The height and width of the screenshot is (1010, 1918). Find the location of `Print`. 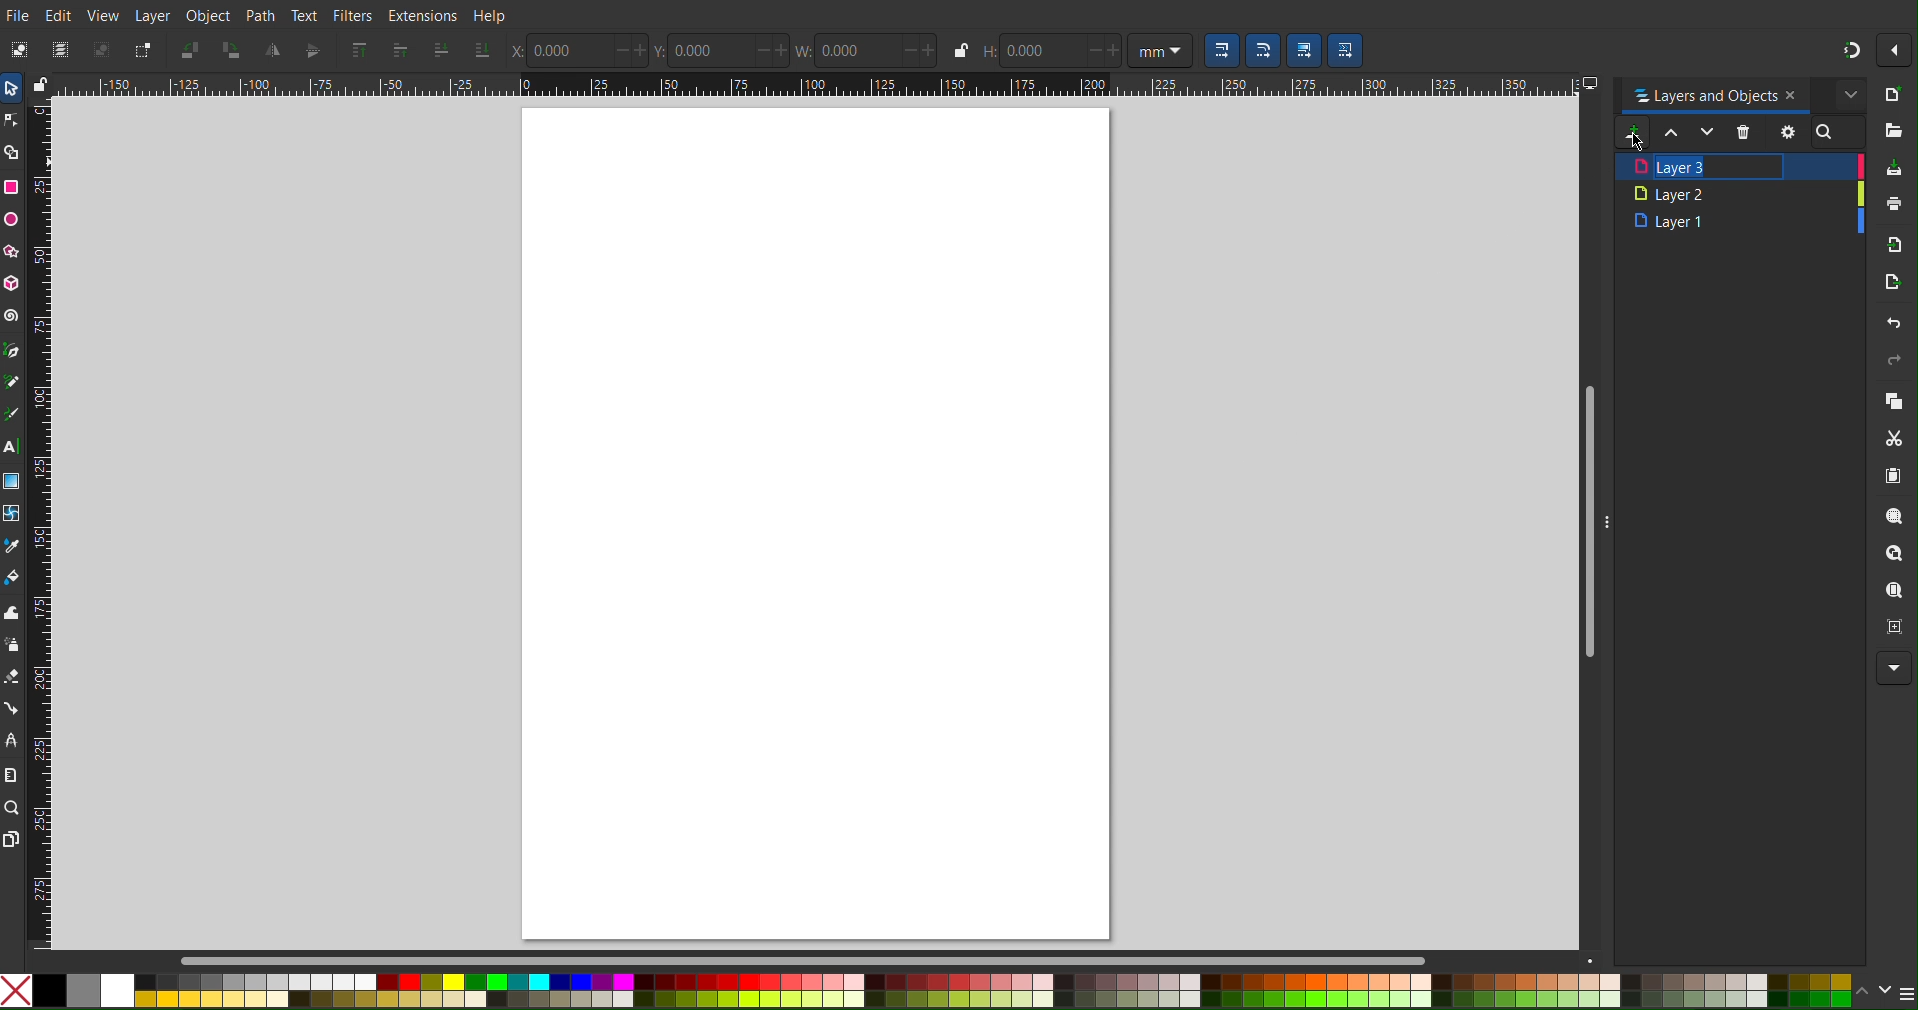

Print is located at coordinates (1893, 204).